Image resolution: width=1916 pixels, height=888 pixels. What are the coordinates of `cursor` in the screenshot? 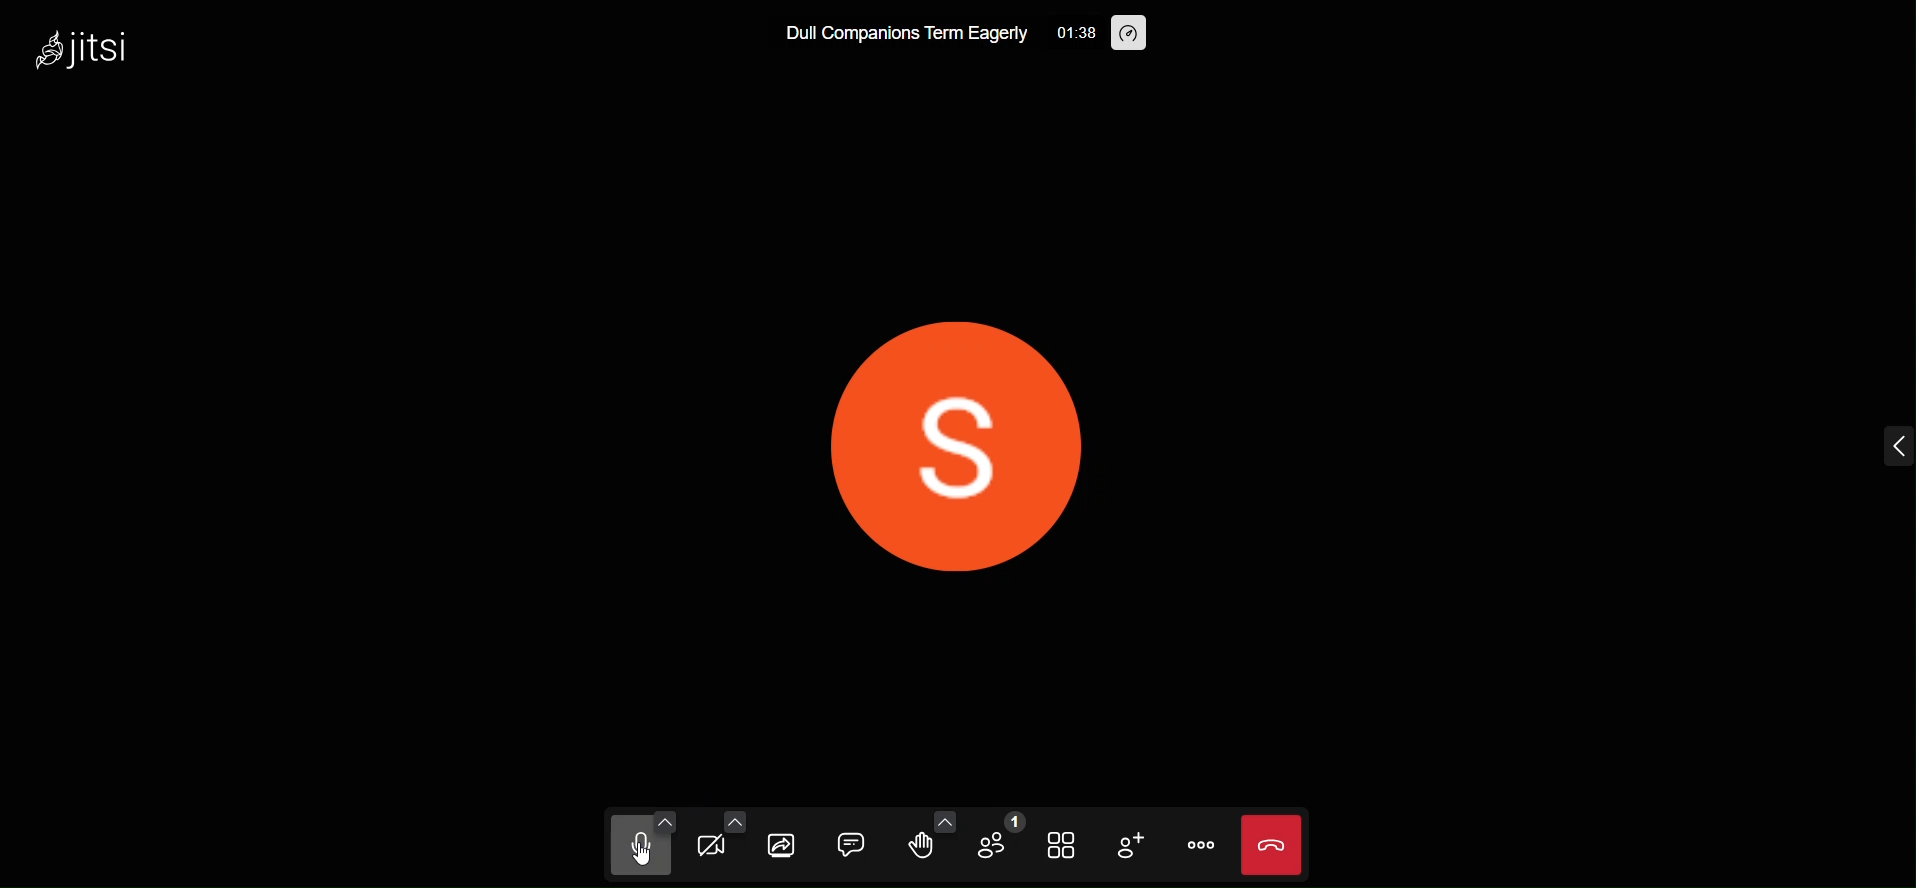 It's located at (630, 864).